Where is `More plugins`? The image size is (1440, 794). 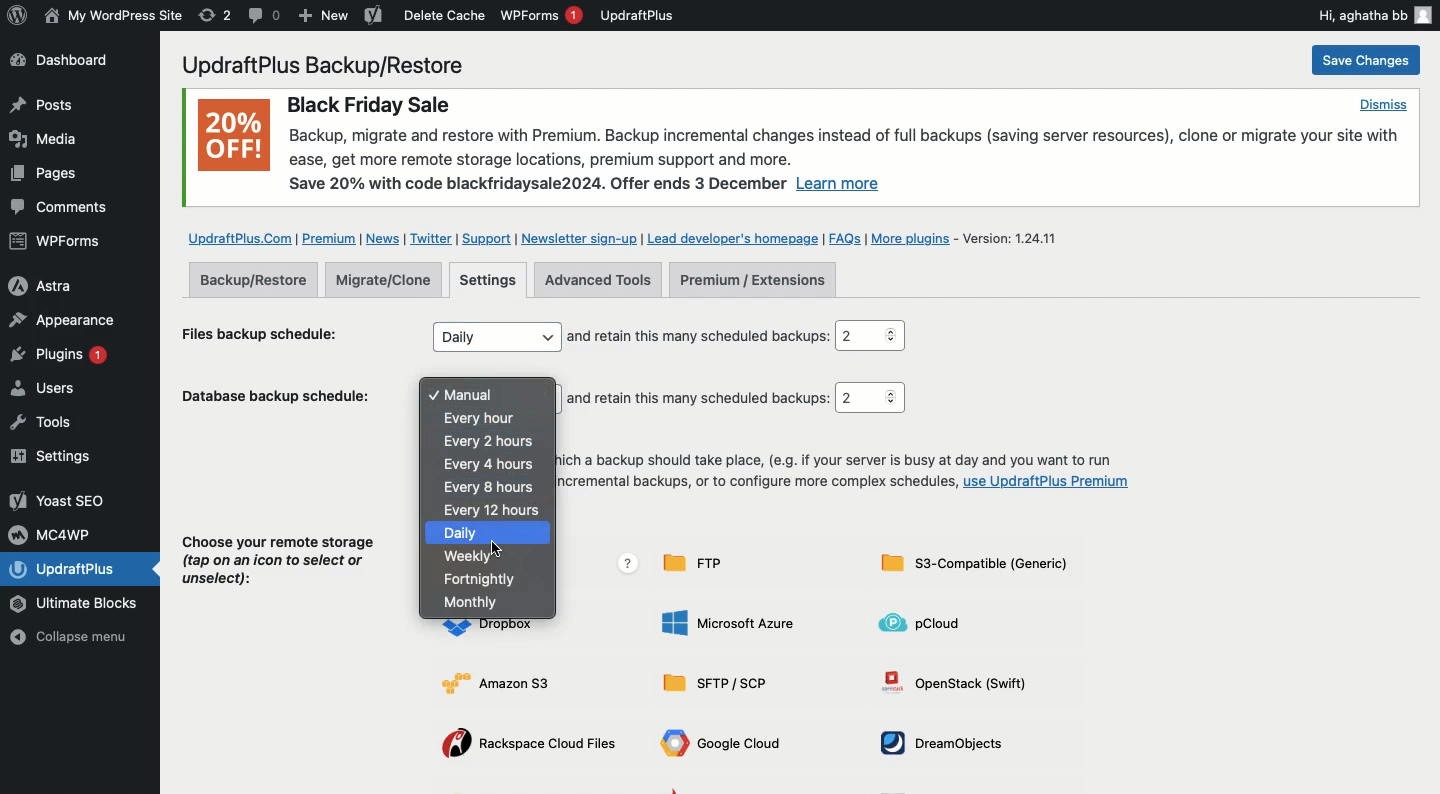
More plugins is located at coordinates (915, 239).